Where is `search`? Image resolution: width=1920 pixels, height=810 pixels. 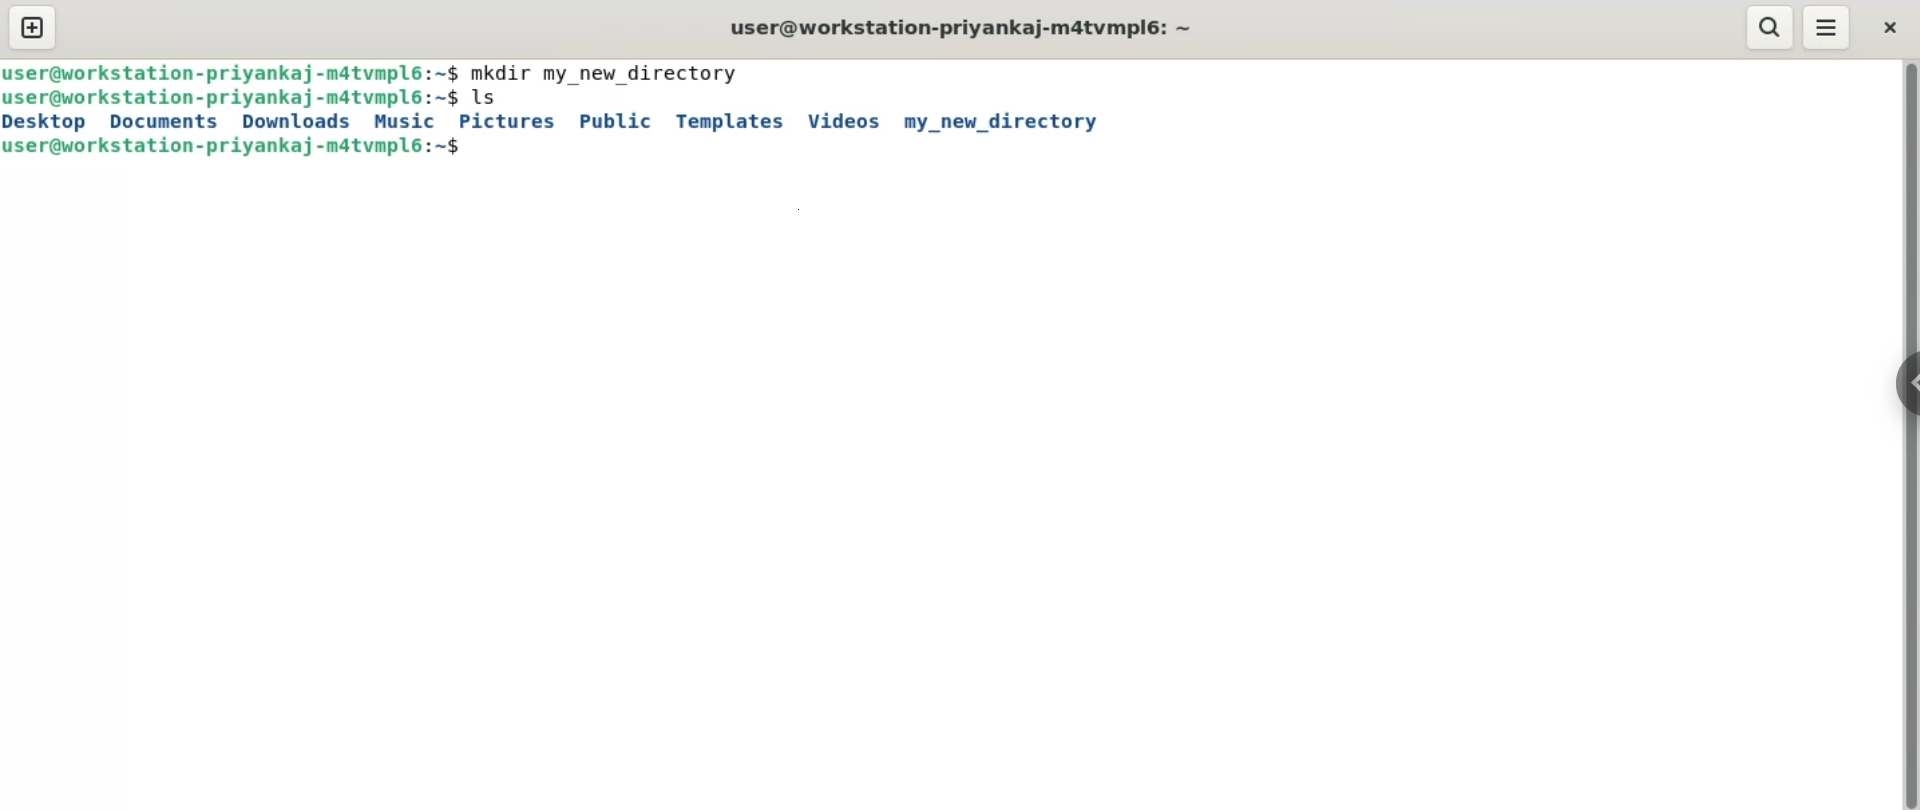
search is located at coordinates (1770, 27).